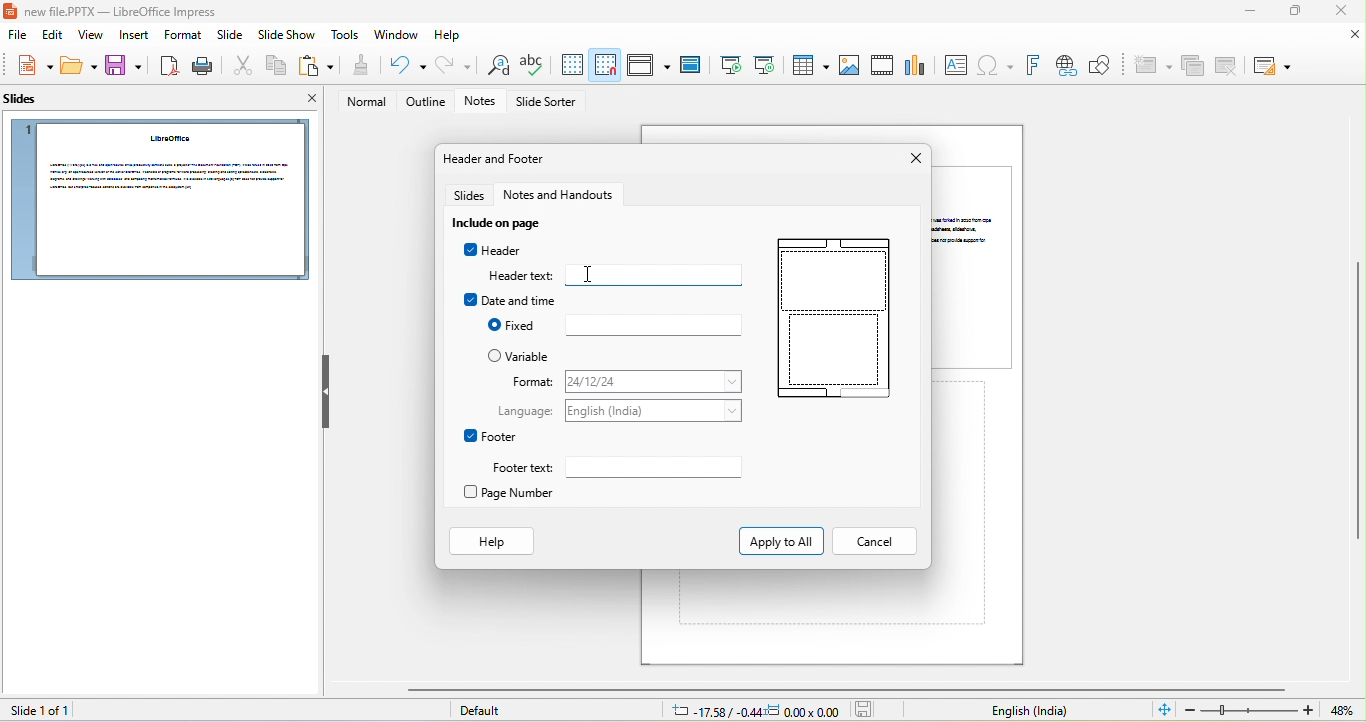  What do you see at coordinates (326, 391) in the screenshot?
I see `hide left sidebar` at bounding box center [326, 391].